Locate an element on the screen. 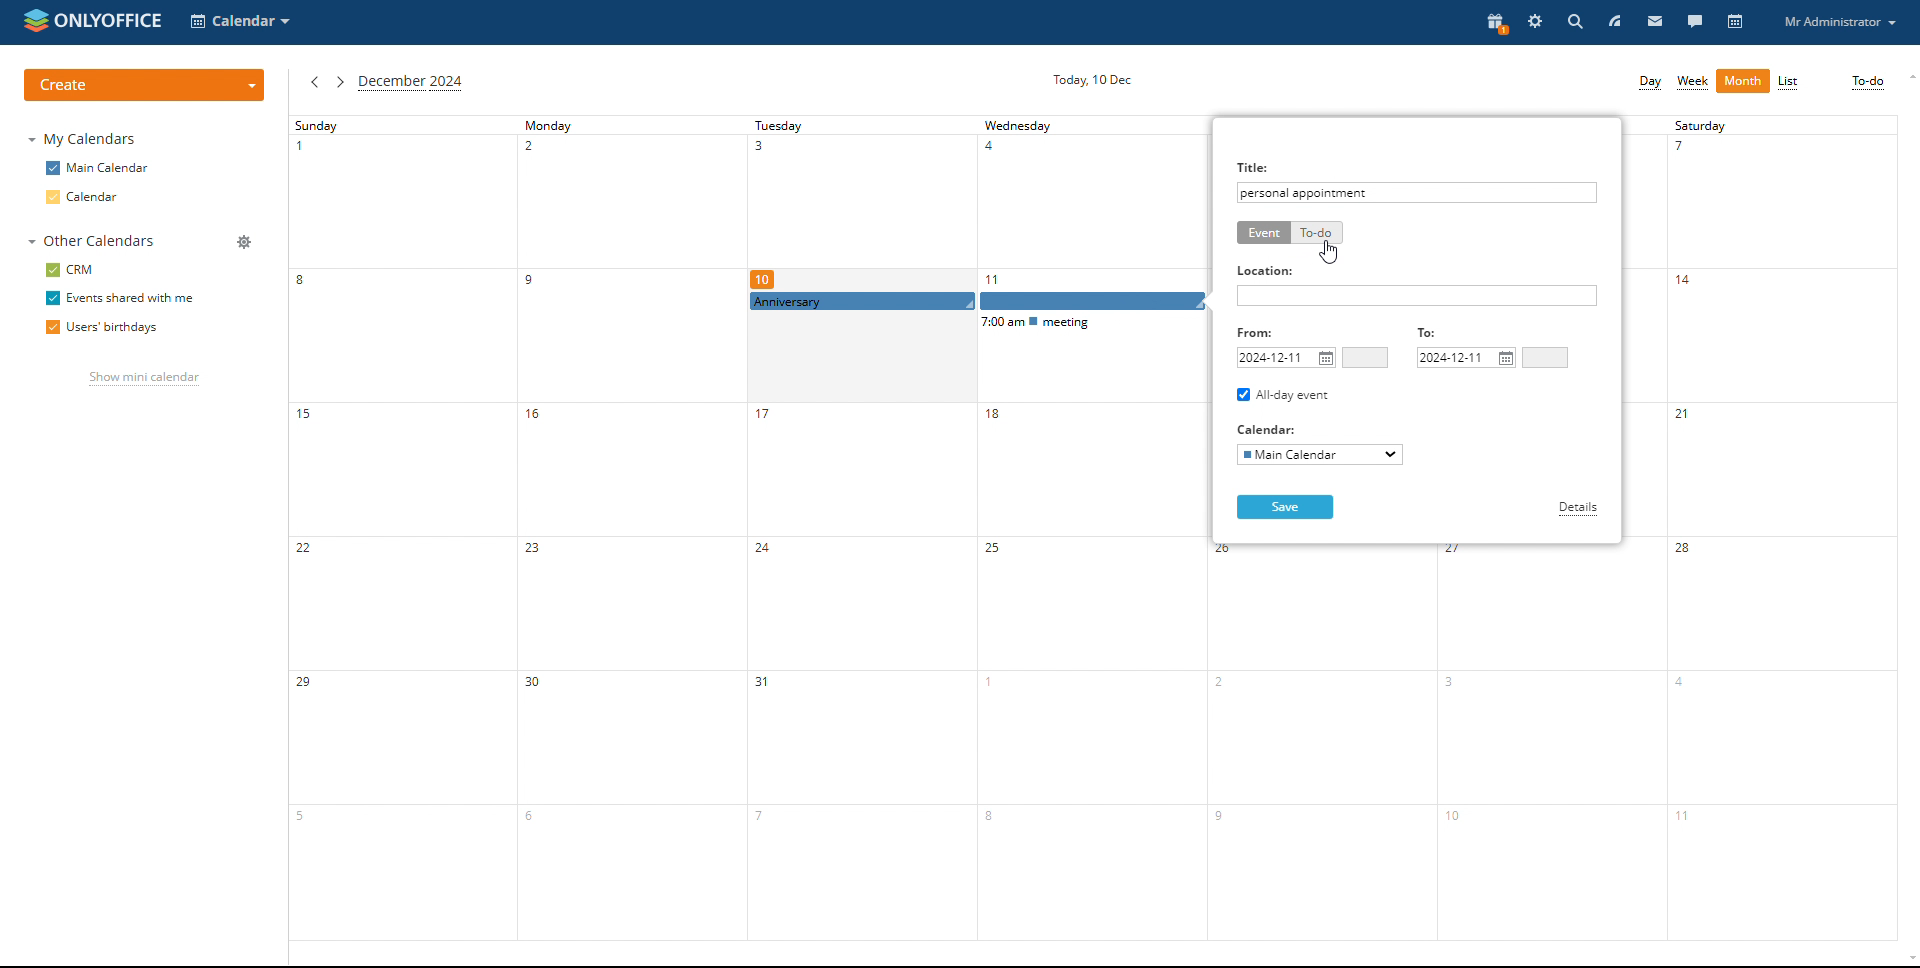 Image resolution: width=1920 pixels, height=968 pixels. Title: is located at coordinates (1255, 165).